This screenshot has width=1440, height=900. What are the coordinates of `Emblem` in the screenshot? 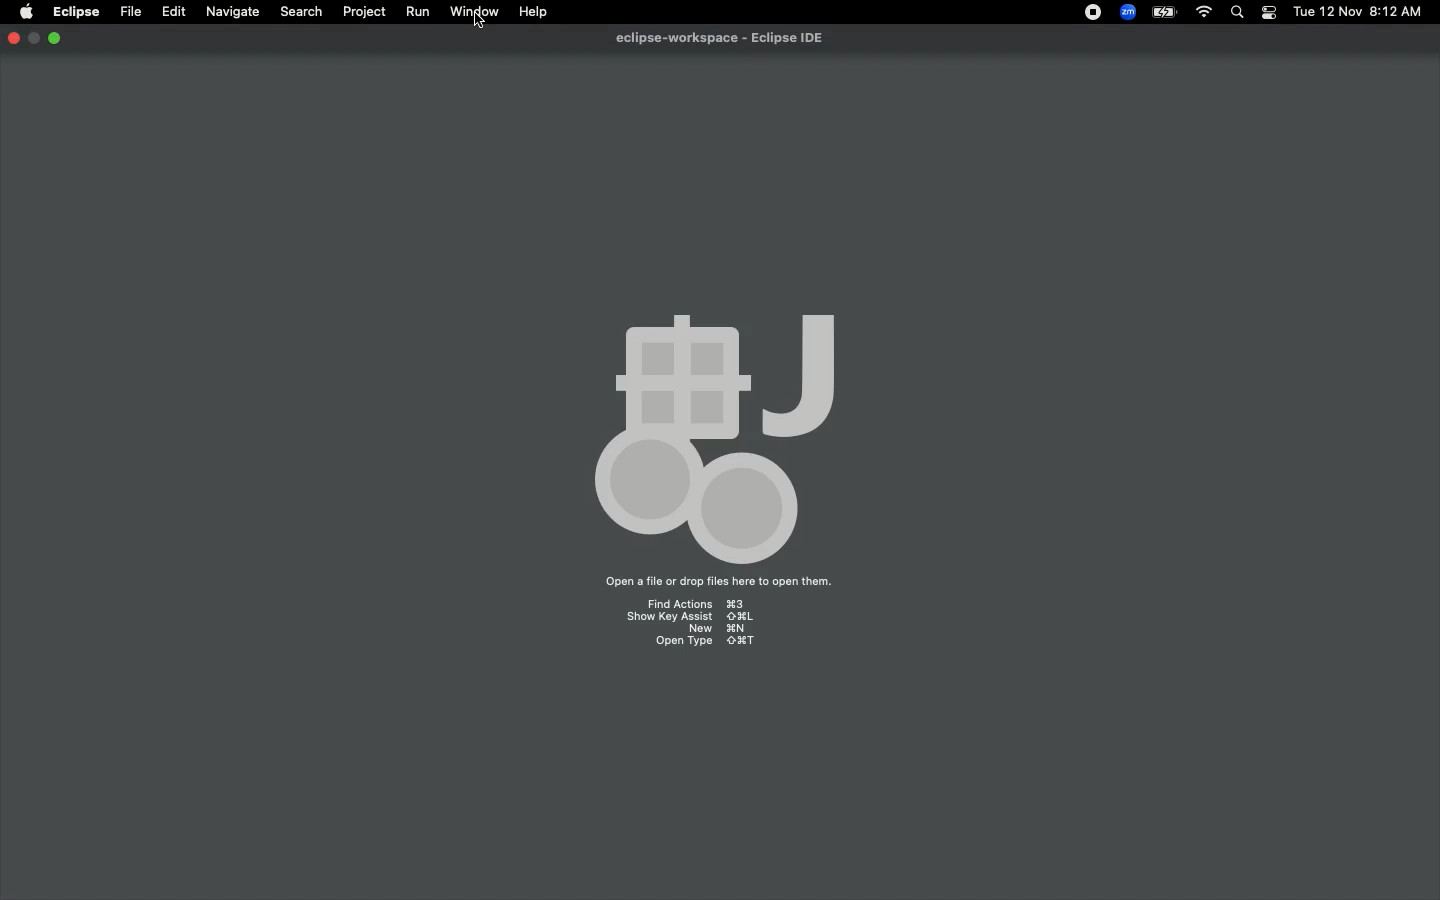 It's located at (724, 430).